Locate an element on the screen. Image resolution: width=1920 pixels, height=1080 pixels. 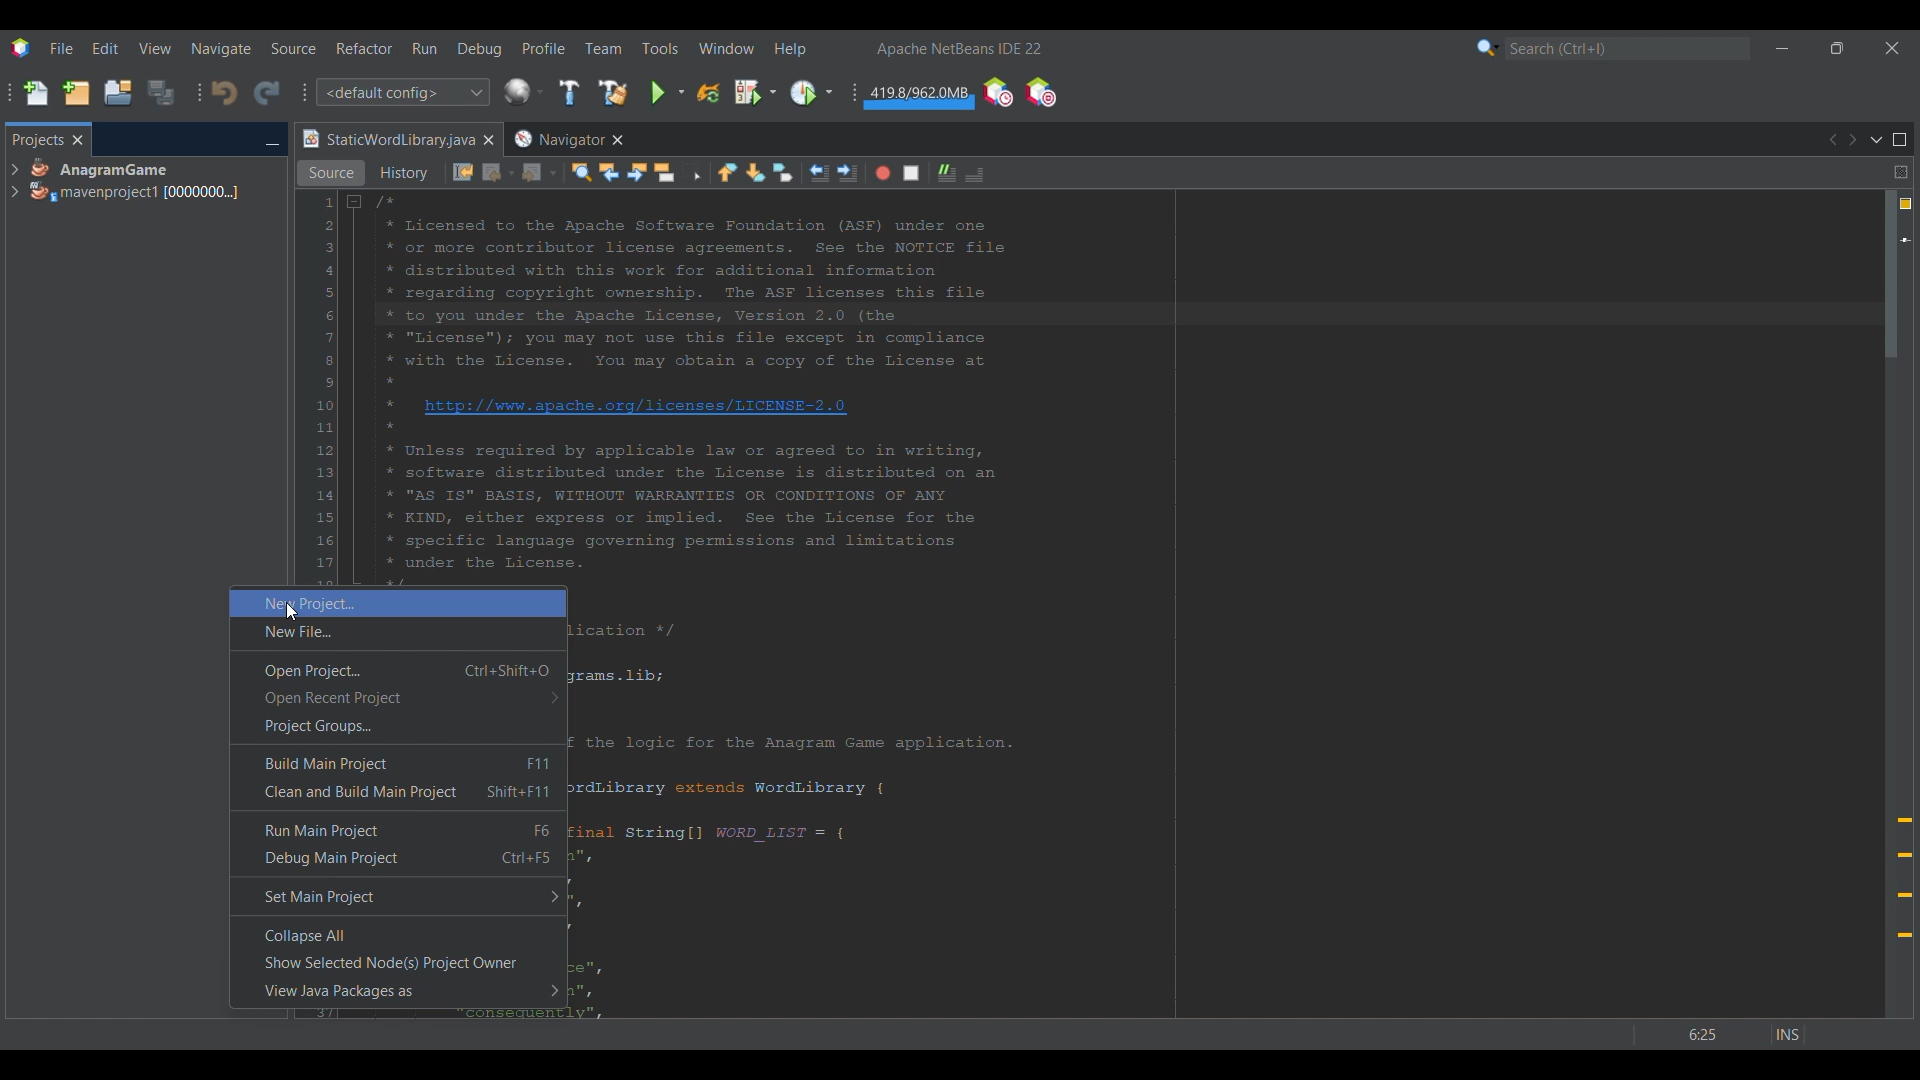
Minimize is located at coordinates (272, 141).